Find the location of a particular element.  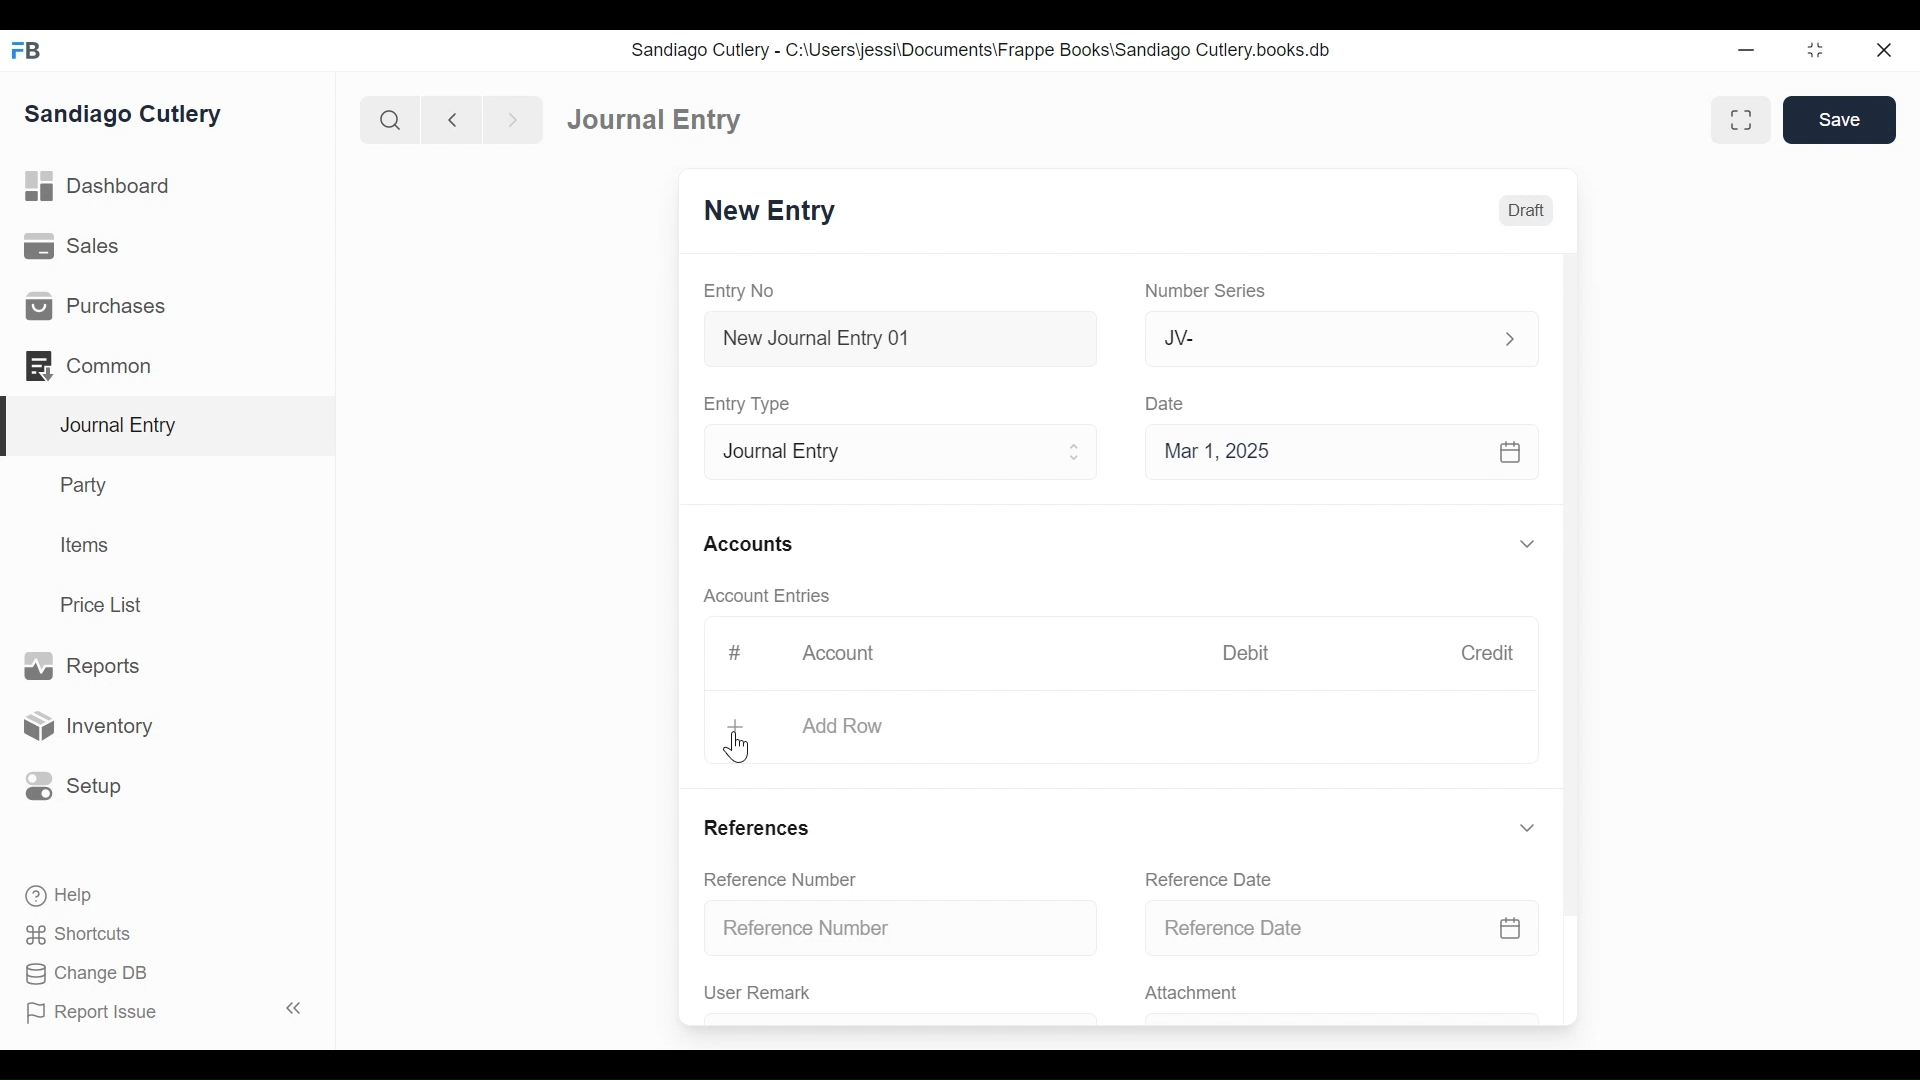

Date is located at coordinates (1166, 403).